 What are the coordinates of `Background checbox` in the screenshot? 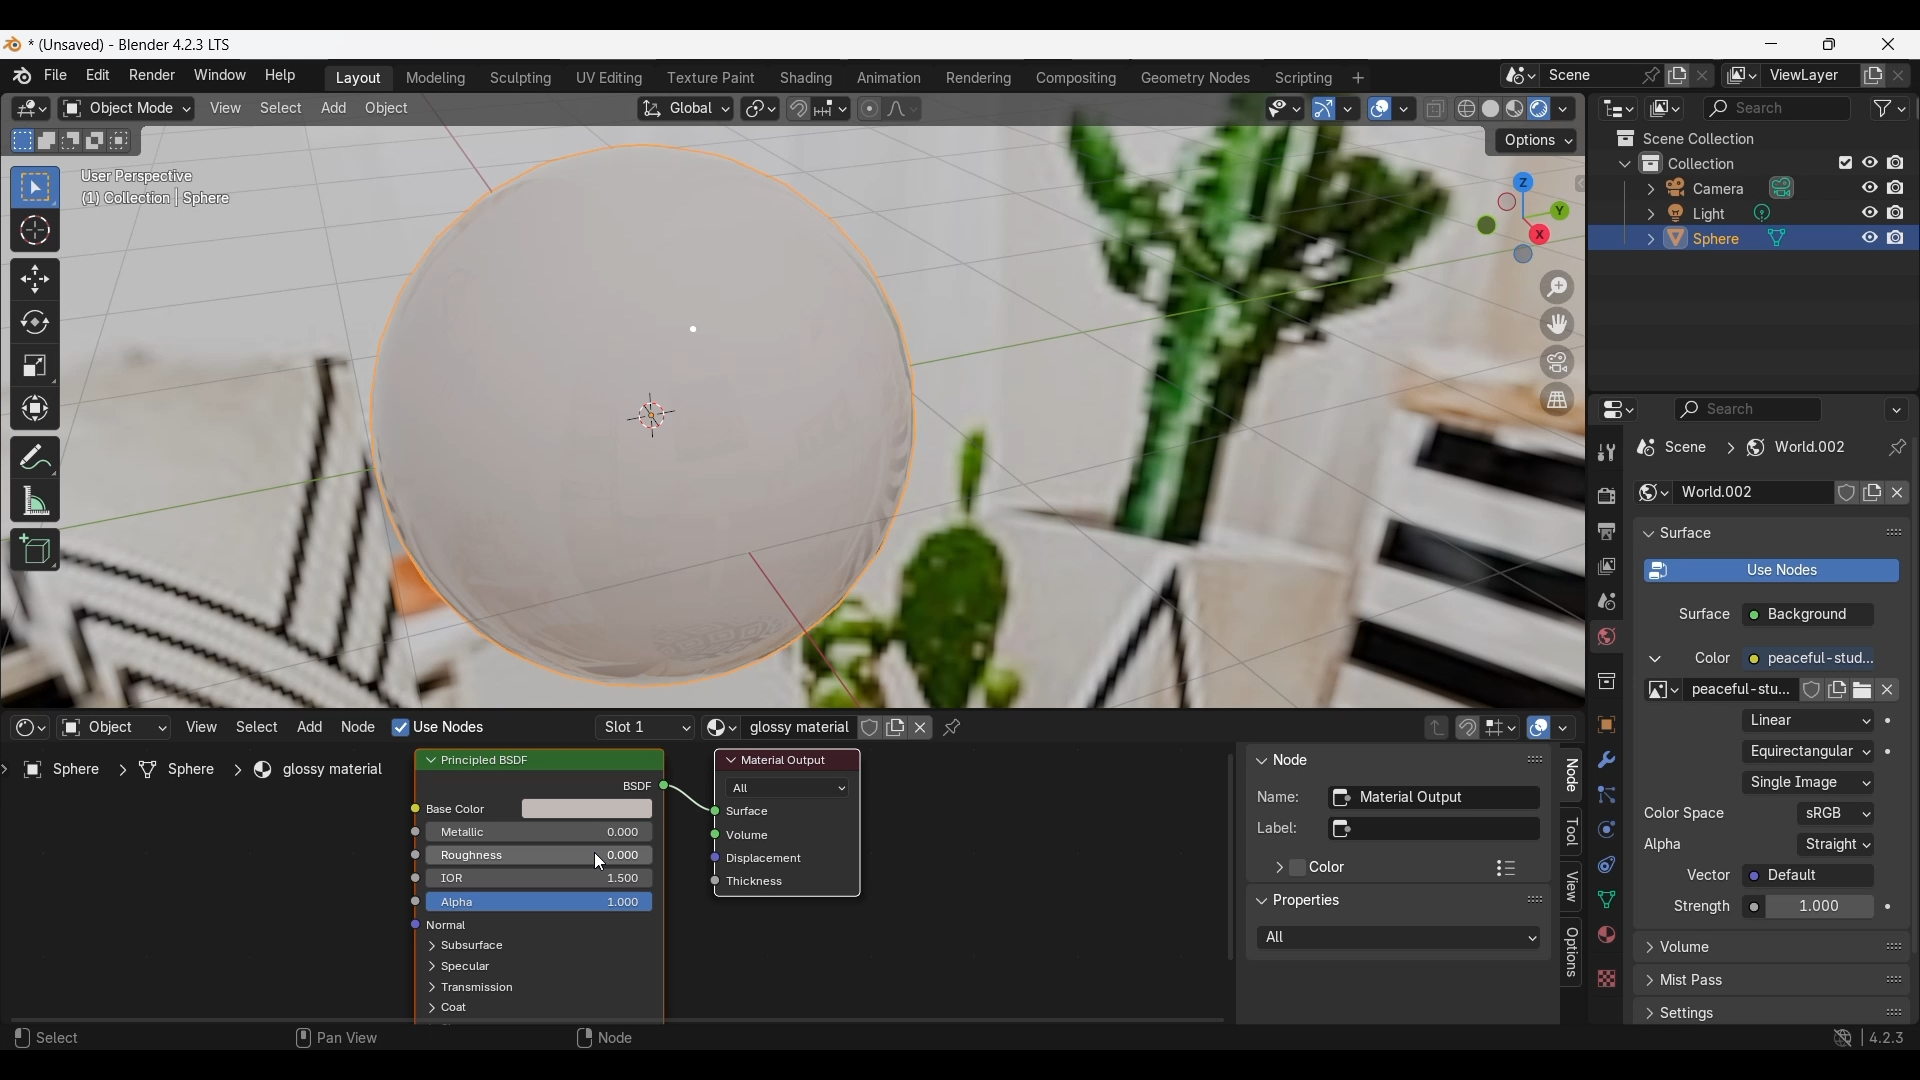 It's located at (1809, 615).